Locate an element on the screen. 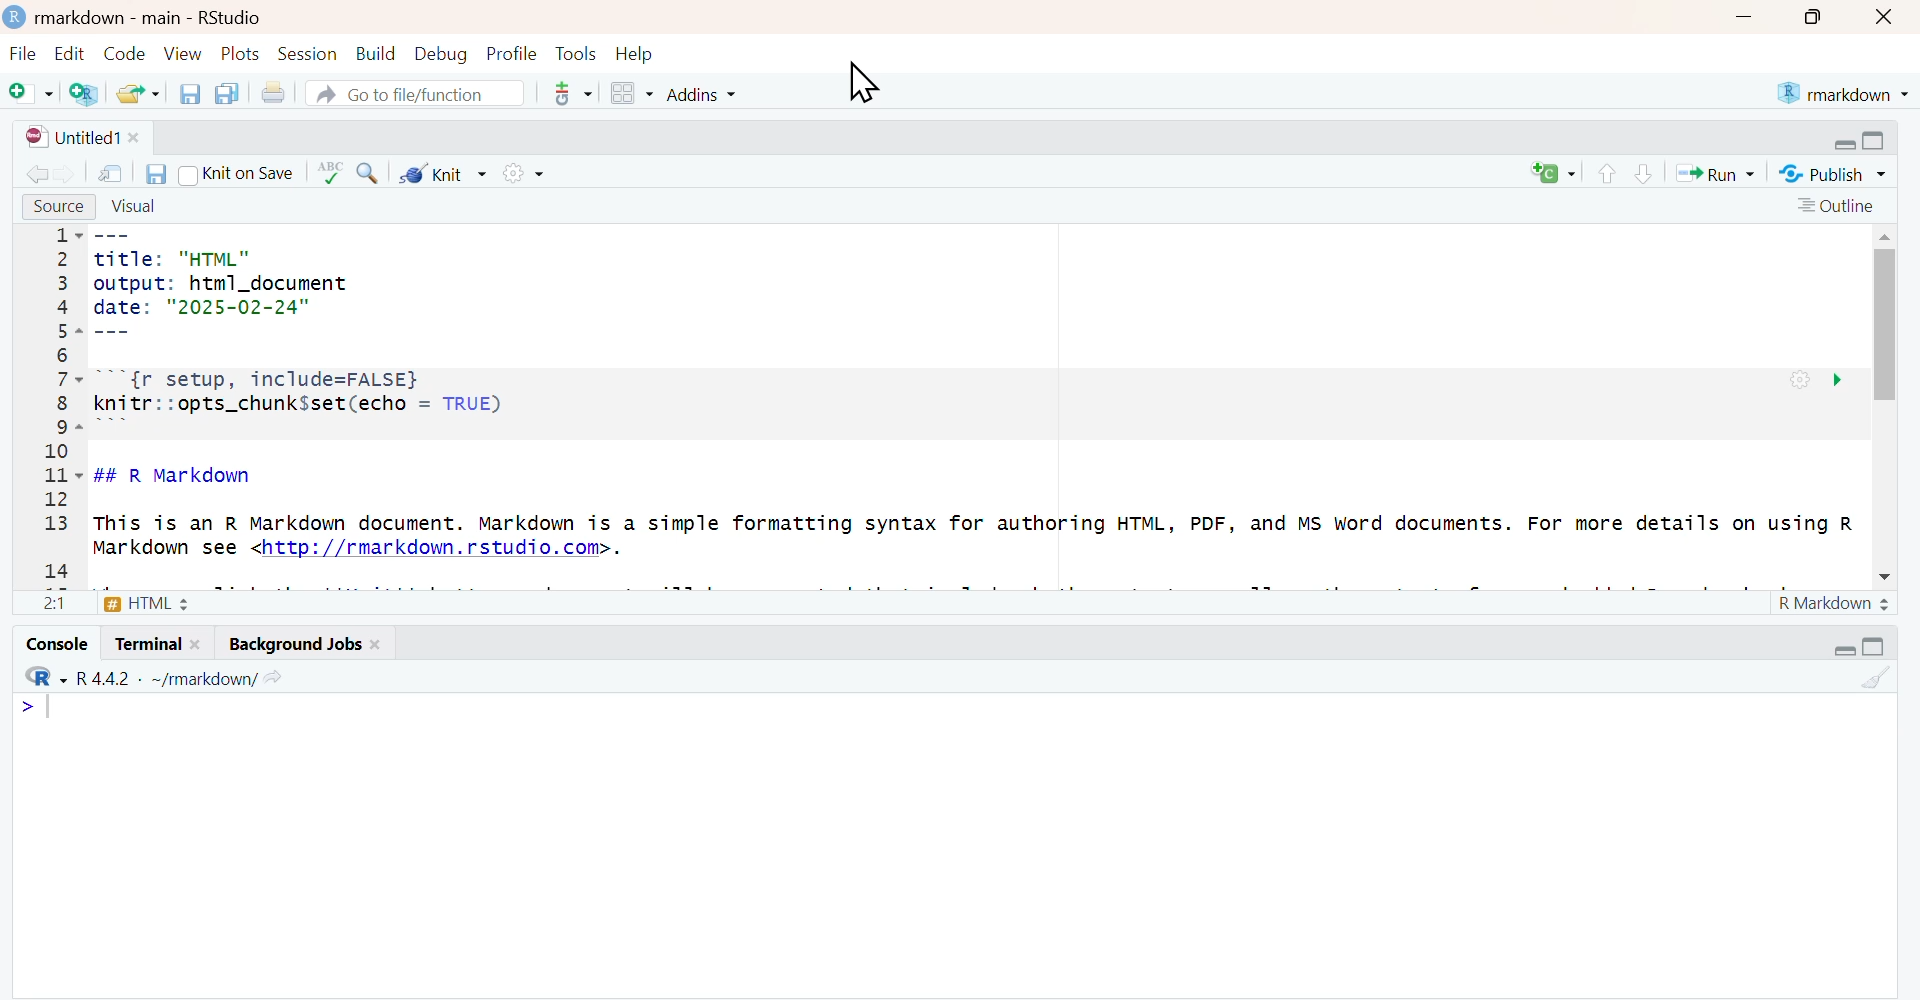 The image size is (1920, 1000). run current line/function is located at coordinates (1720, 172).